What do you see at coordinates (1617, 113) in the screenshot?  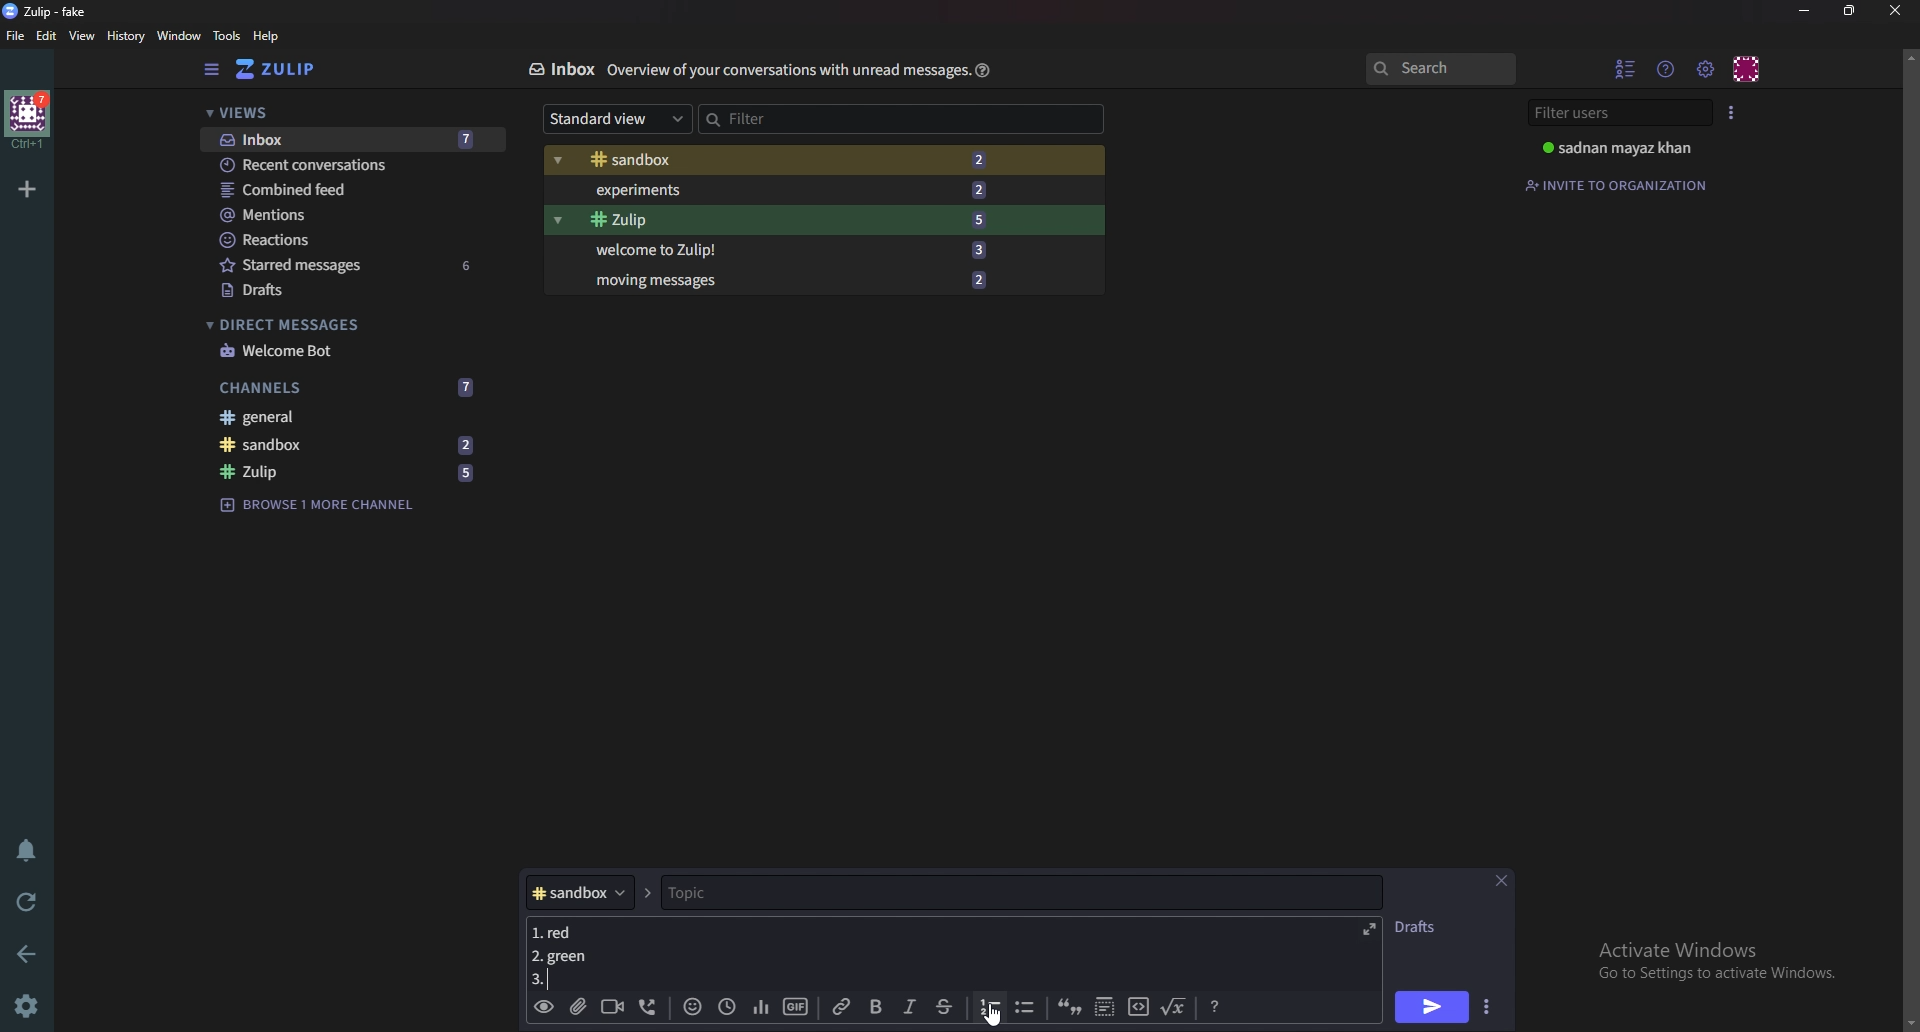 I see `Filter users` at bounding box center [1617, 113].